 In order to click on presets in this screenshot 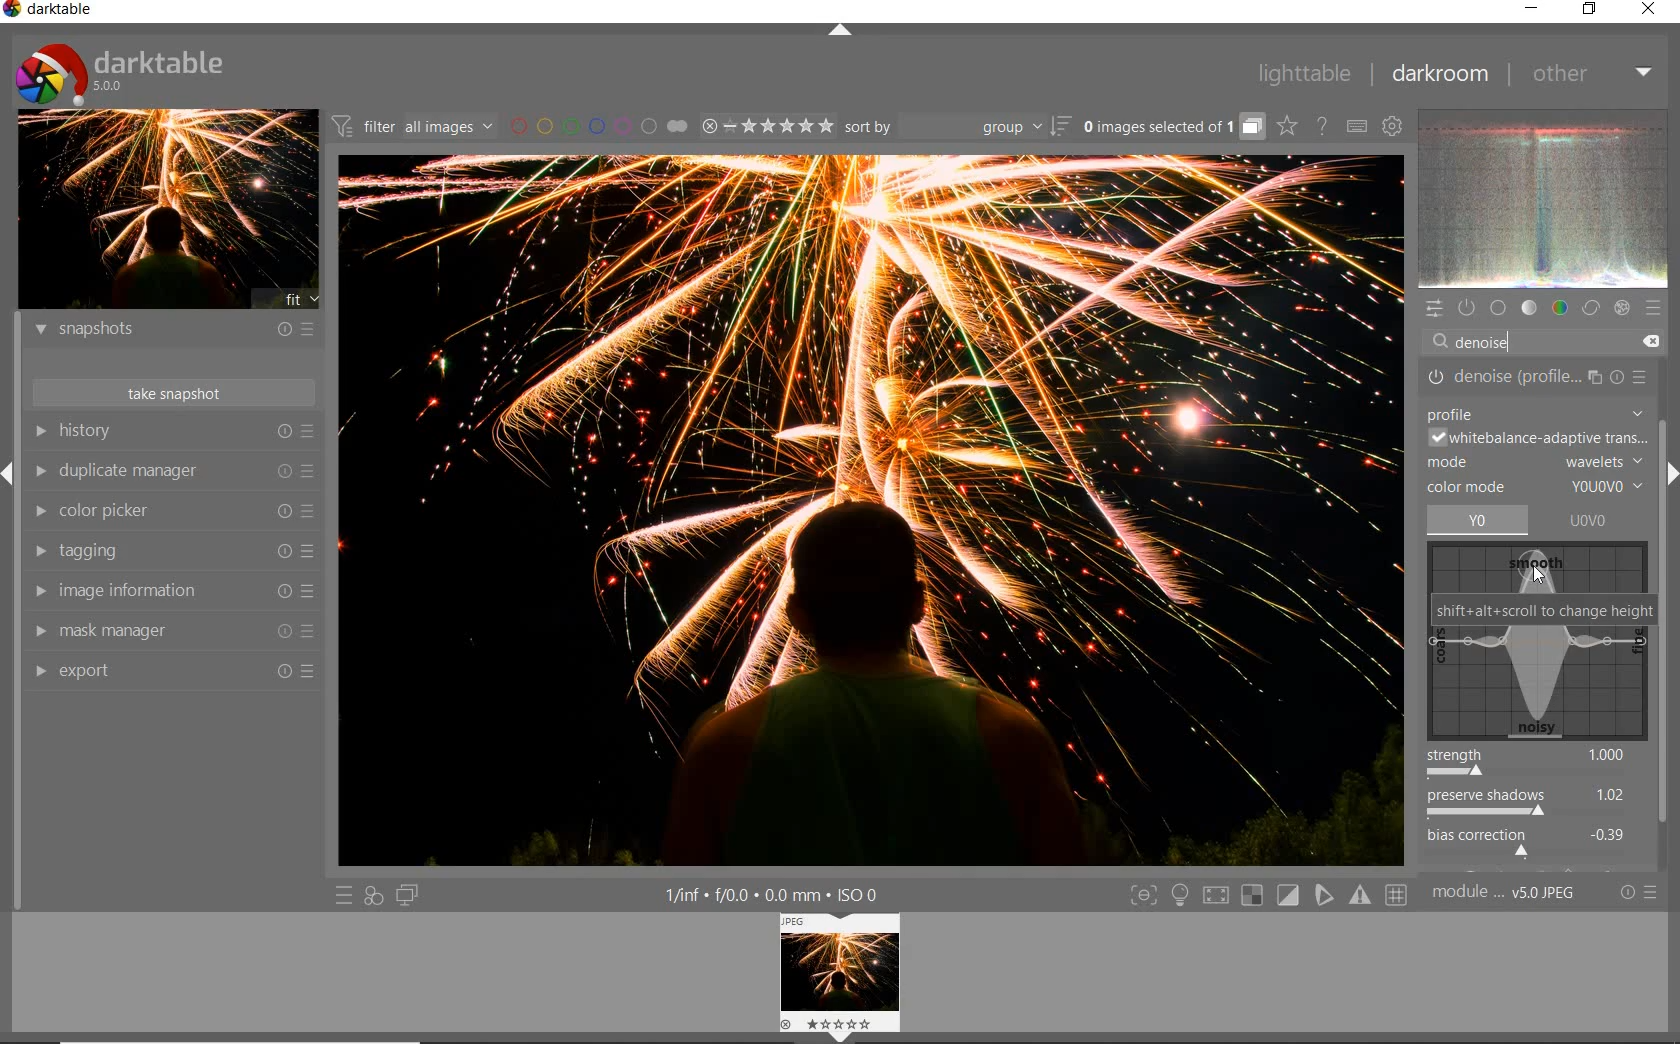, I will do `click(1655, 309)`.